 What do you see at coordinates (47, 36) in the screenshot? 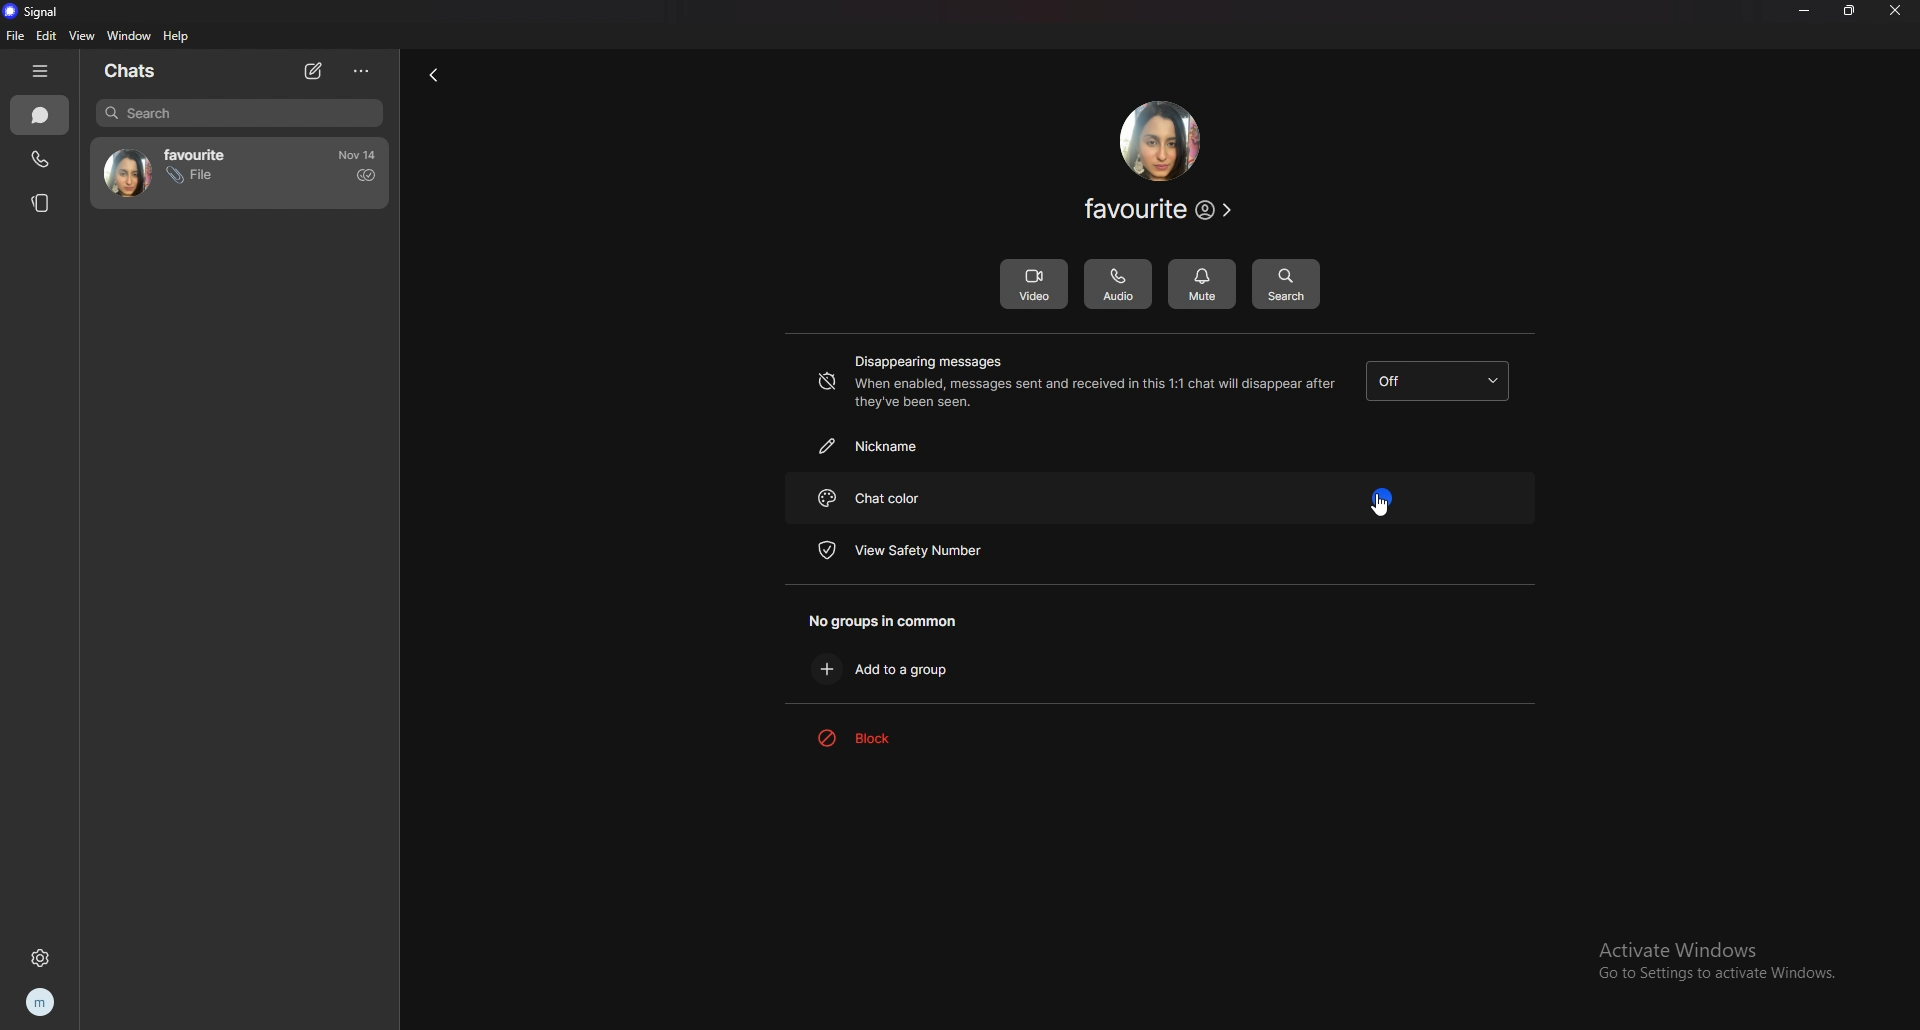
I see `edit` at bounding box center [47, 36].